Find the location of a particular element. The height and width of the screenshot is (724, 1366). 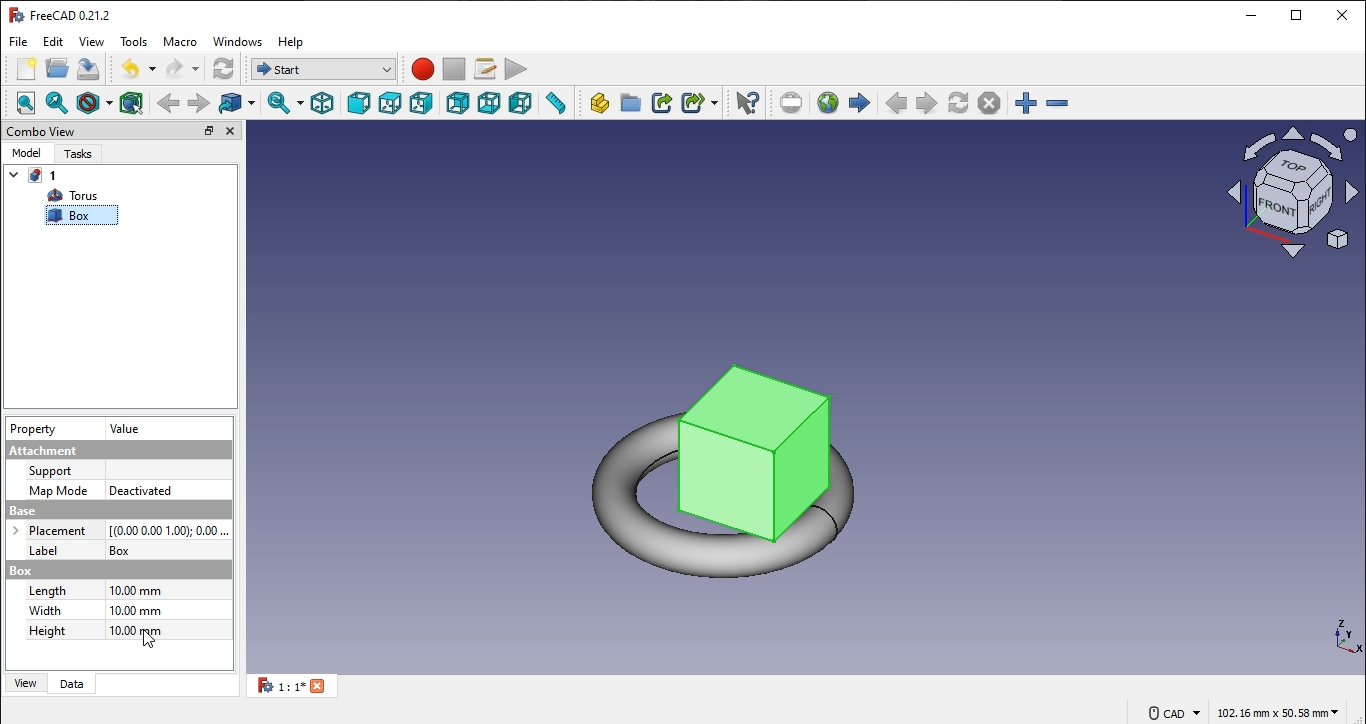

model is located at coordinates (26, 154).